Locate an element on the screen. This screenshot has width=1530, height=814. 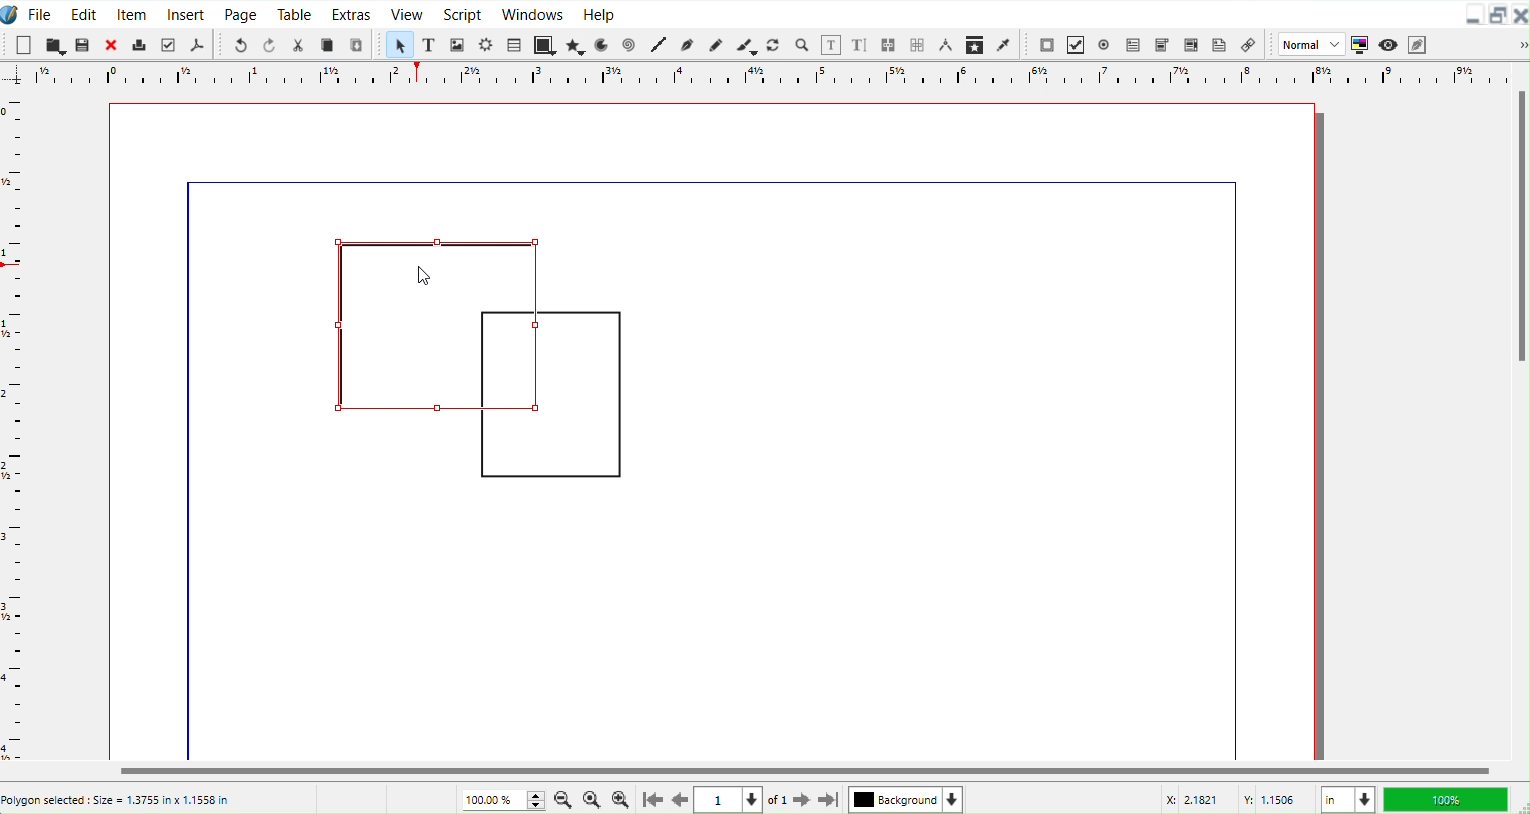
Select current page is located at coordinates (730, 800).